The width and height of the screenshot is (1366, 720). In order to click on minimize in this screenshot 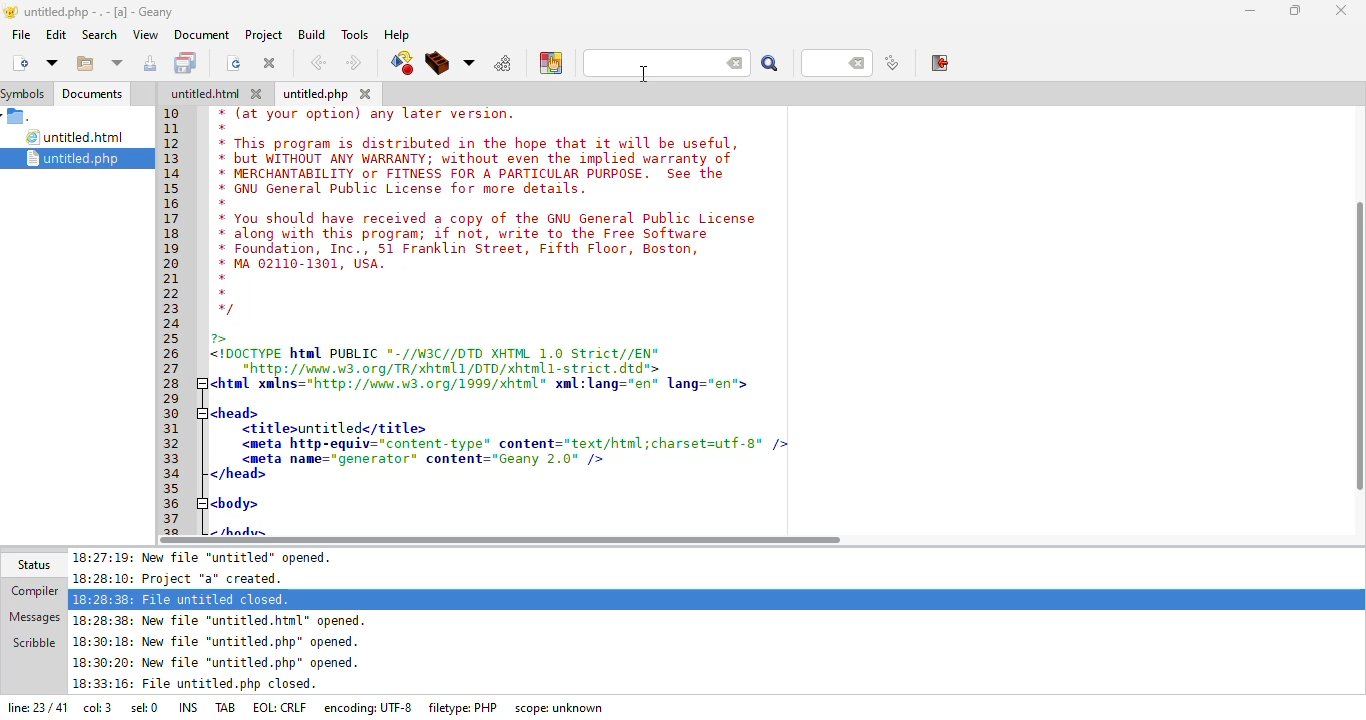, I will do `click(1250, 10)`.